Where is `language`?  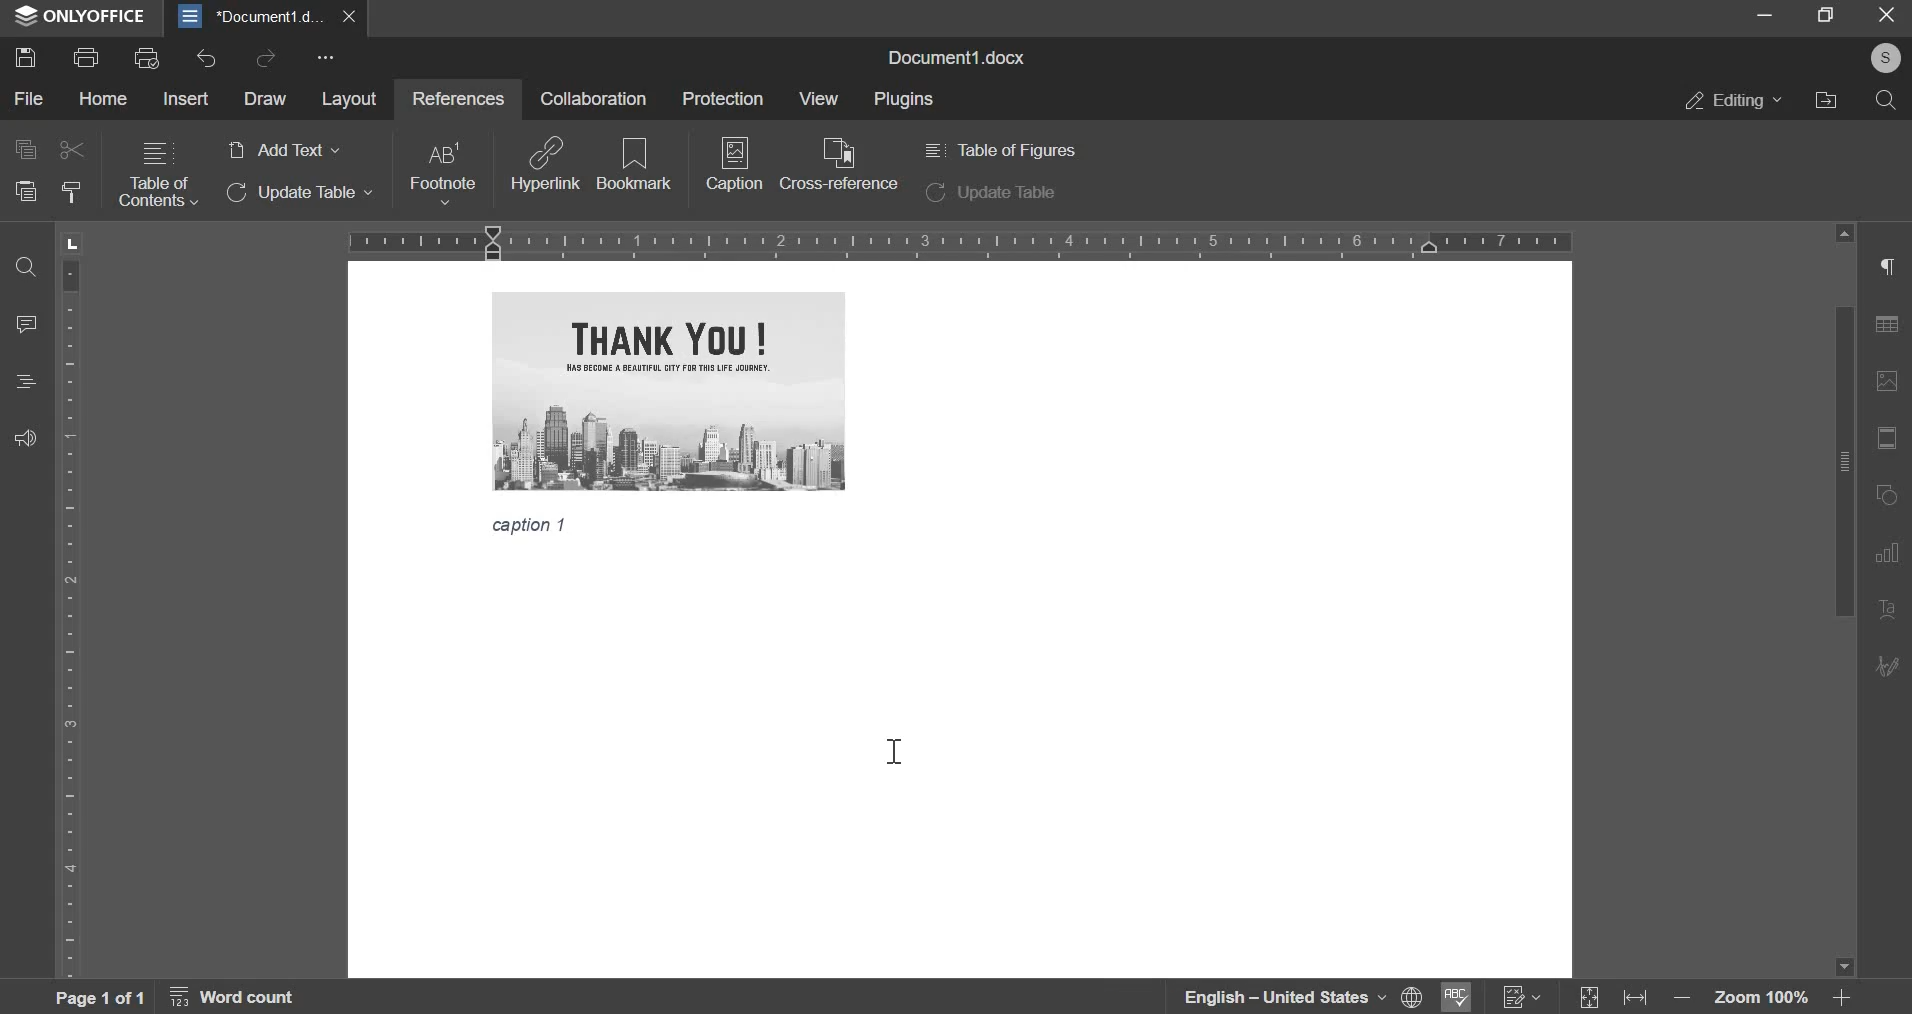 language is located at coordinates (1270, 997).